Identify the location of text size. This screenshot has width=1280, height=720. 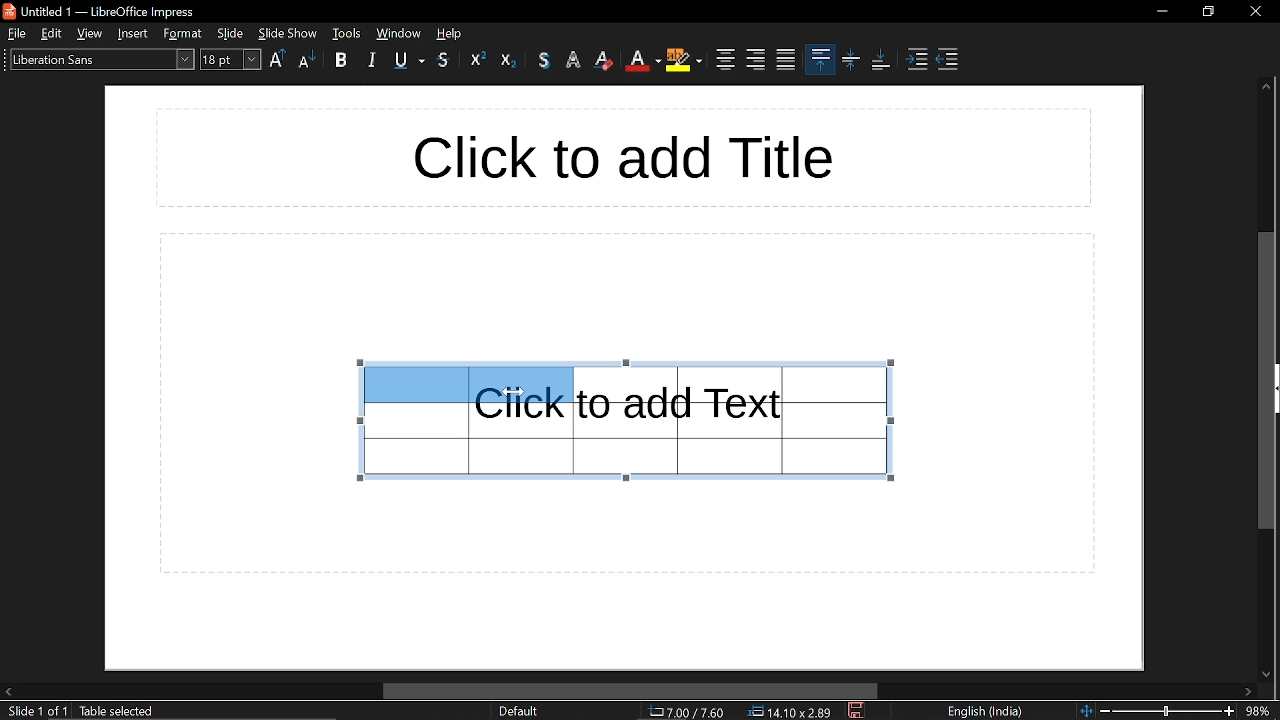
(231, 61).